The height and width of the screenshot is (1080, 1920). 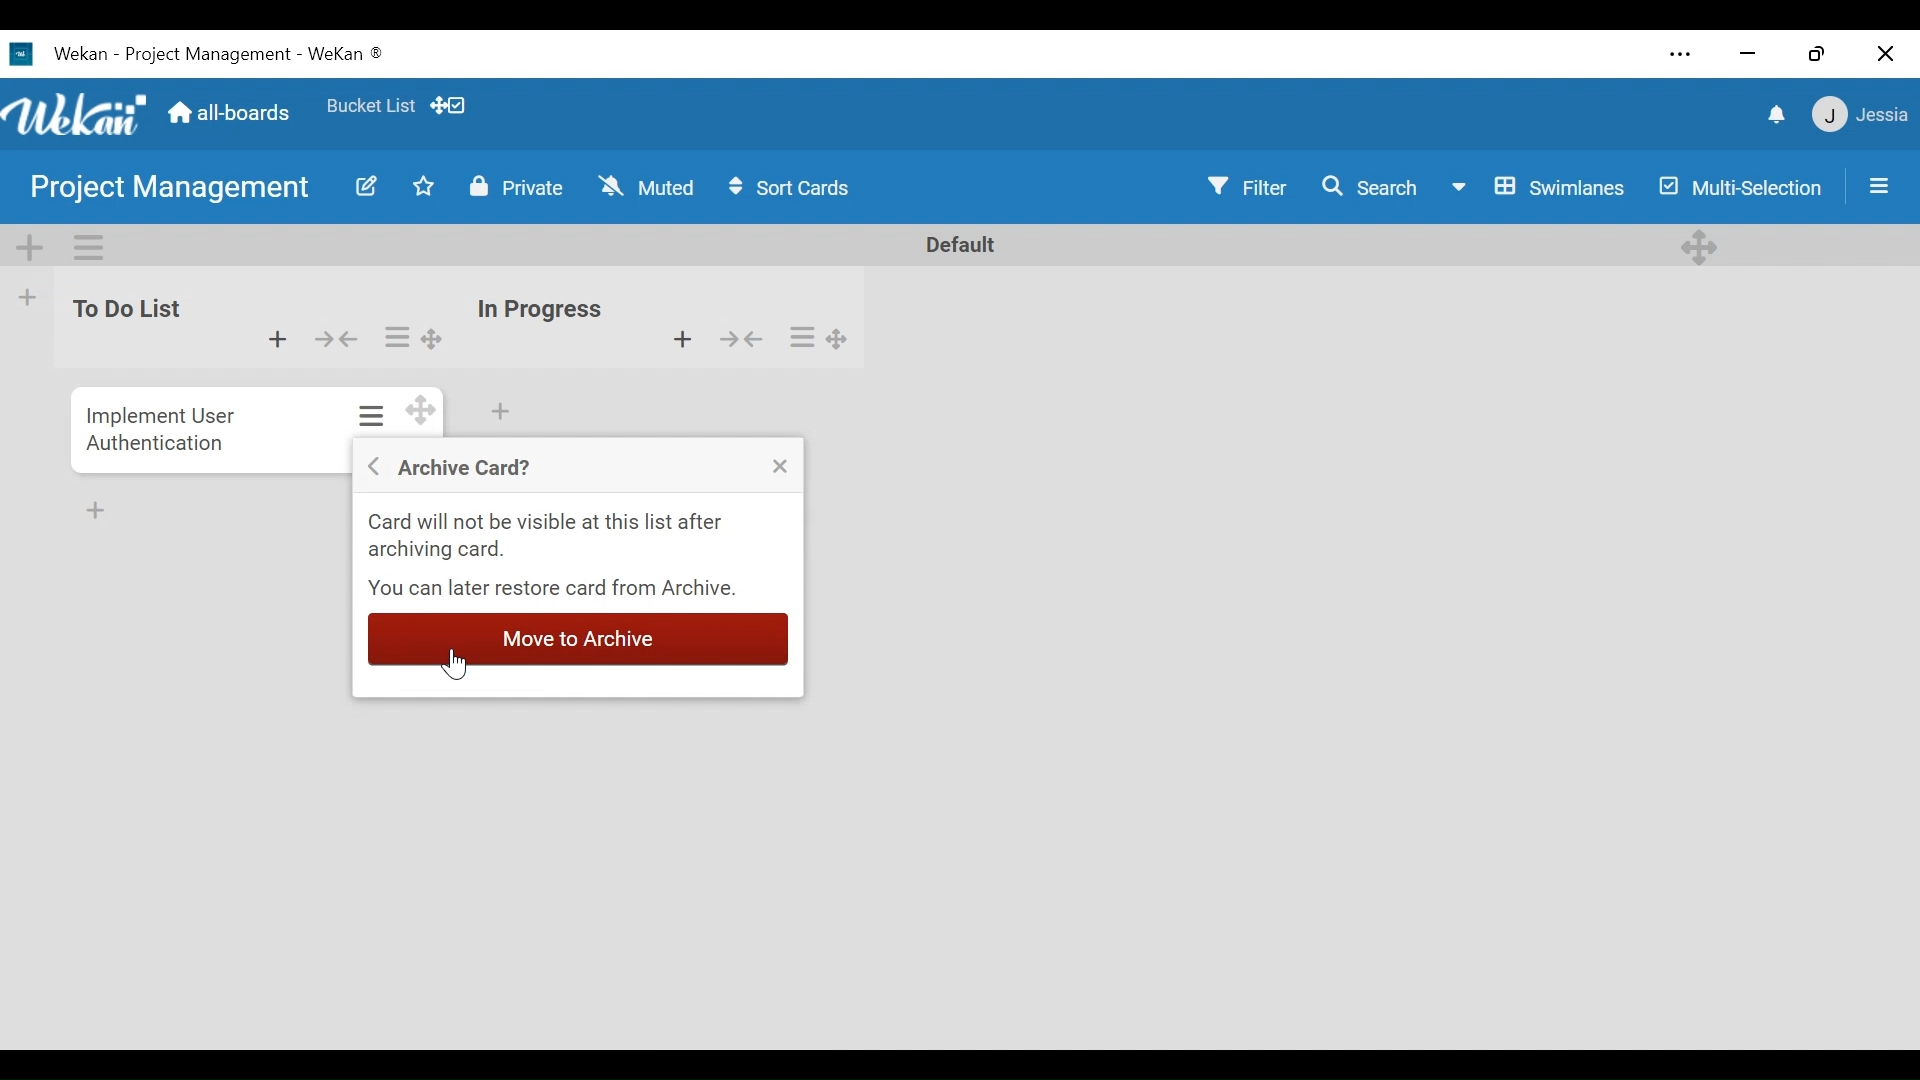 What do you see at coordinates (579, 556) in the screenshot?
I see `Prompt message` at bounding box center [579, 556].